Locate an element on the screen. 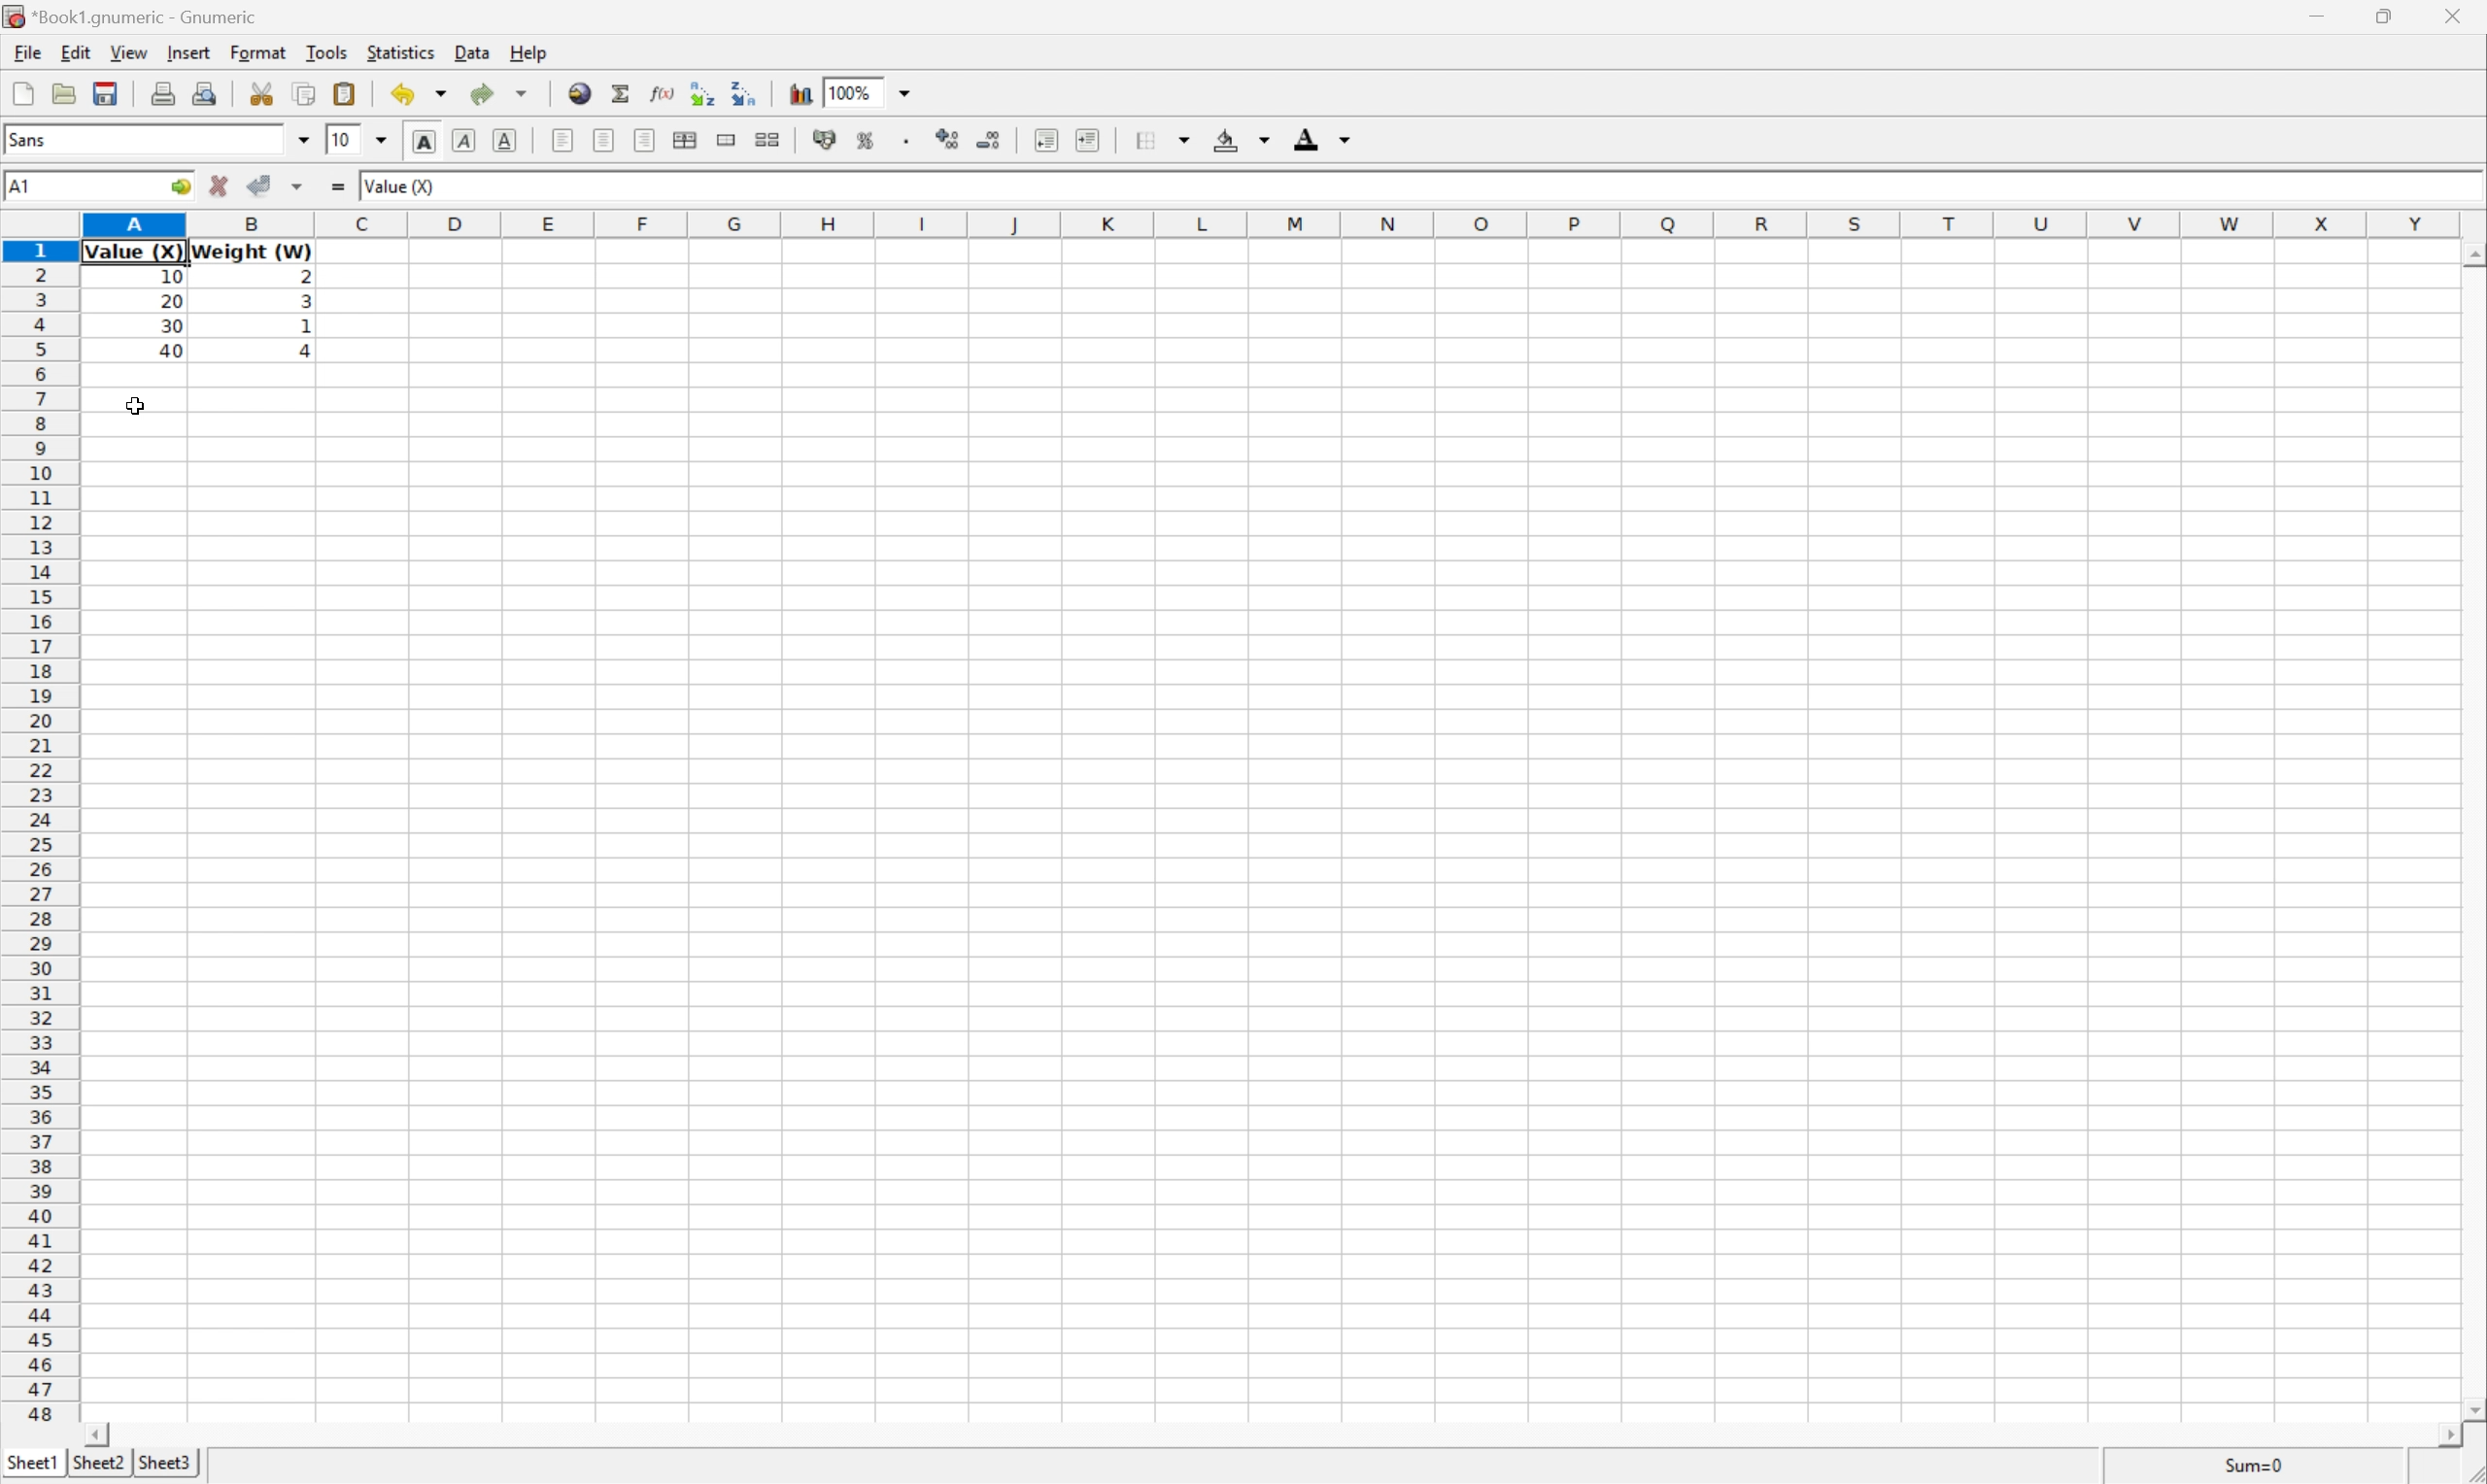 Image resolution: width=2487 pixels, height=1484 pixels. Cancel changes is located at coordinates (216, 186).